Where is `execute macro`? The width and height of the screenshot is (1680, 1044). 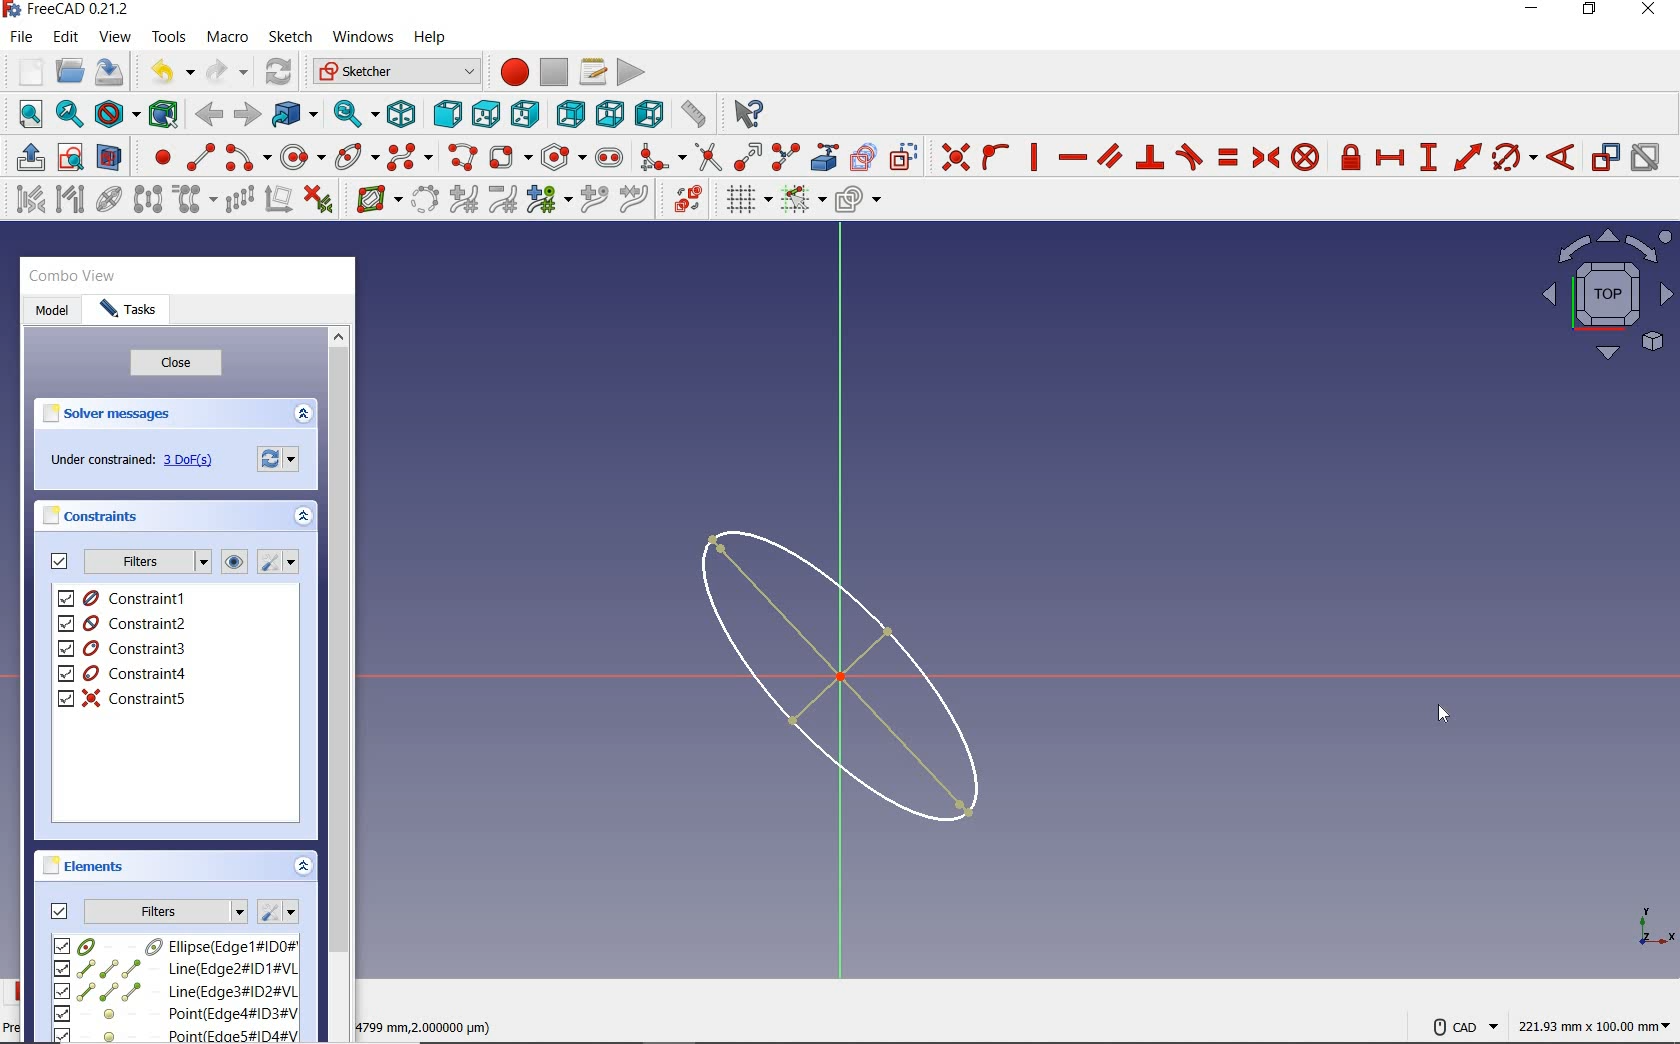 execute macro is located at coordinates (632, 70).